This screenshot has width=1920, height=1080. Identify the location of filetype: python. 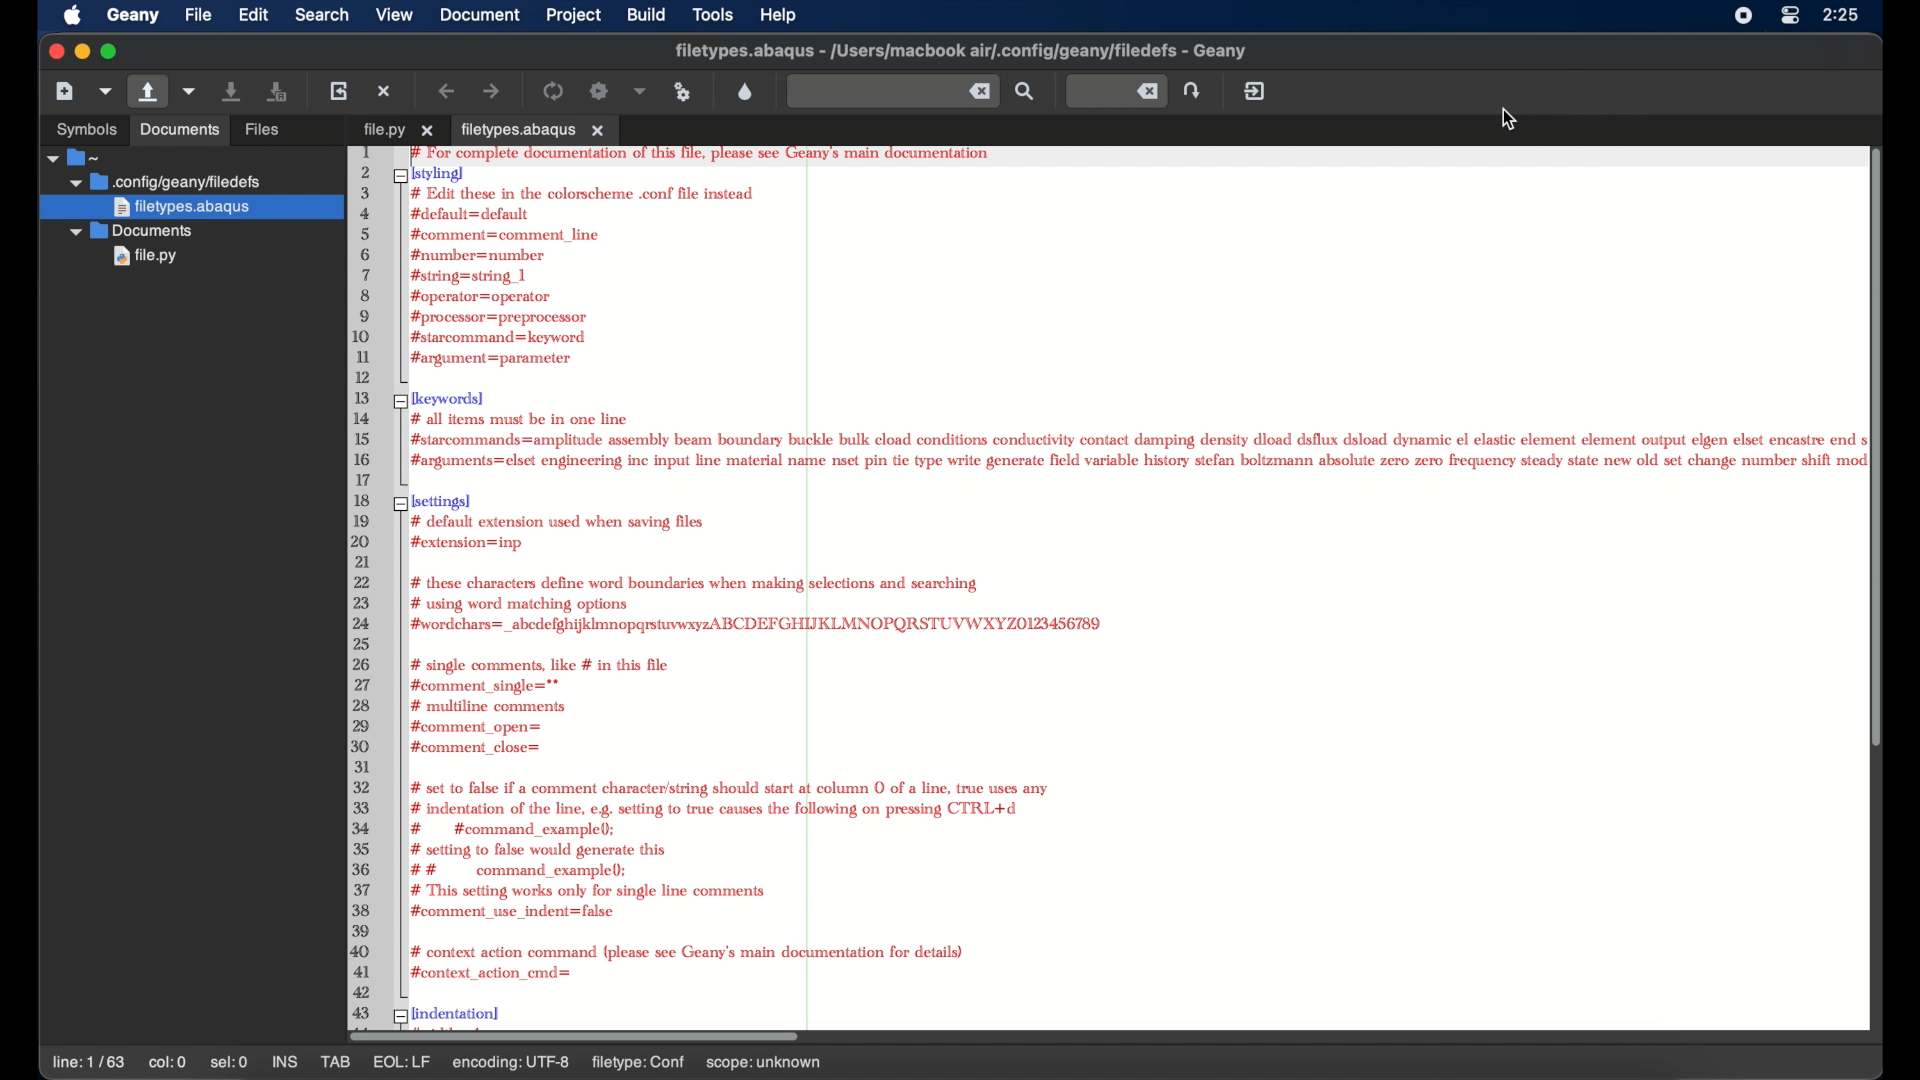
(702, 1062).